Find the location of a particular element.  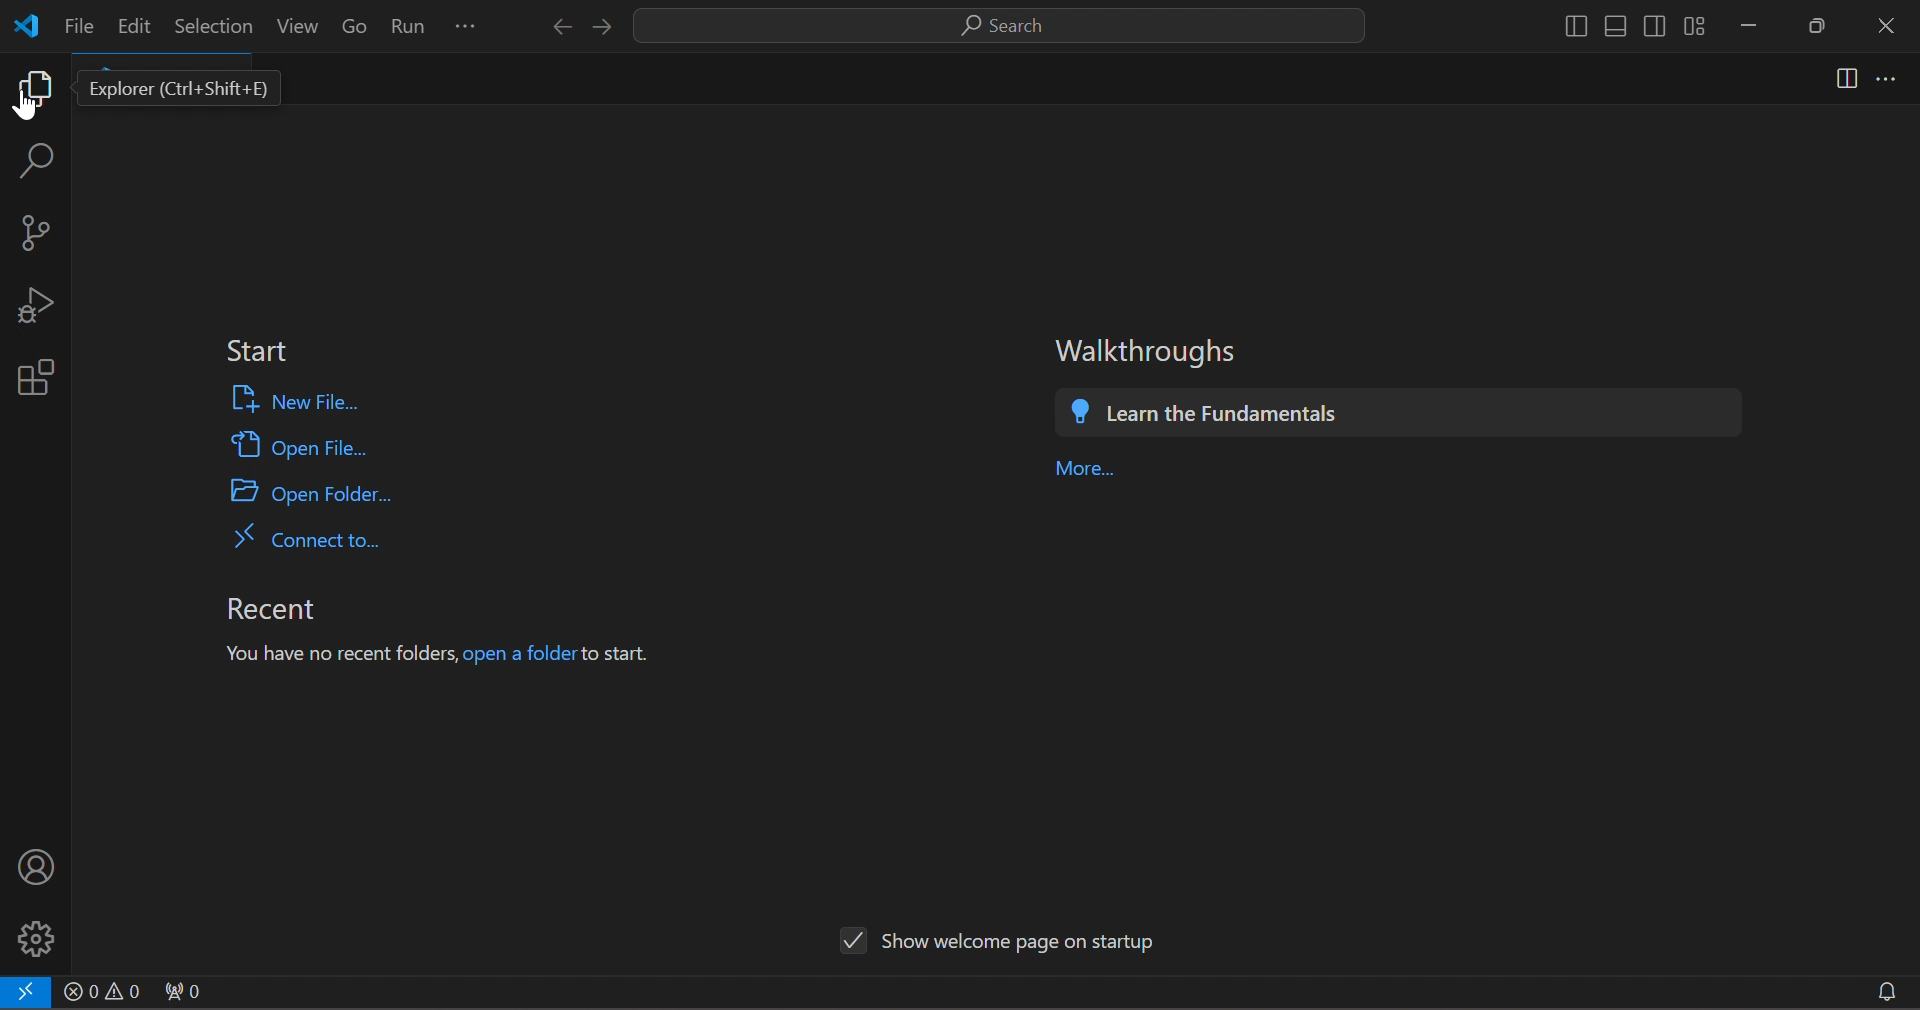

walkthroughs is located at coordinates (1146, 350).